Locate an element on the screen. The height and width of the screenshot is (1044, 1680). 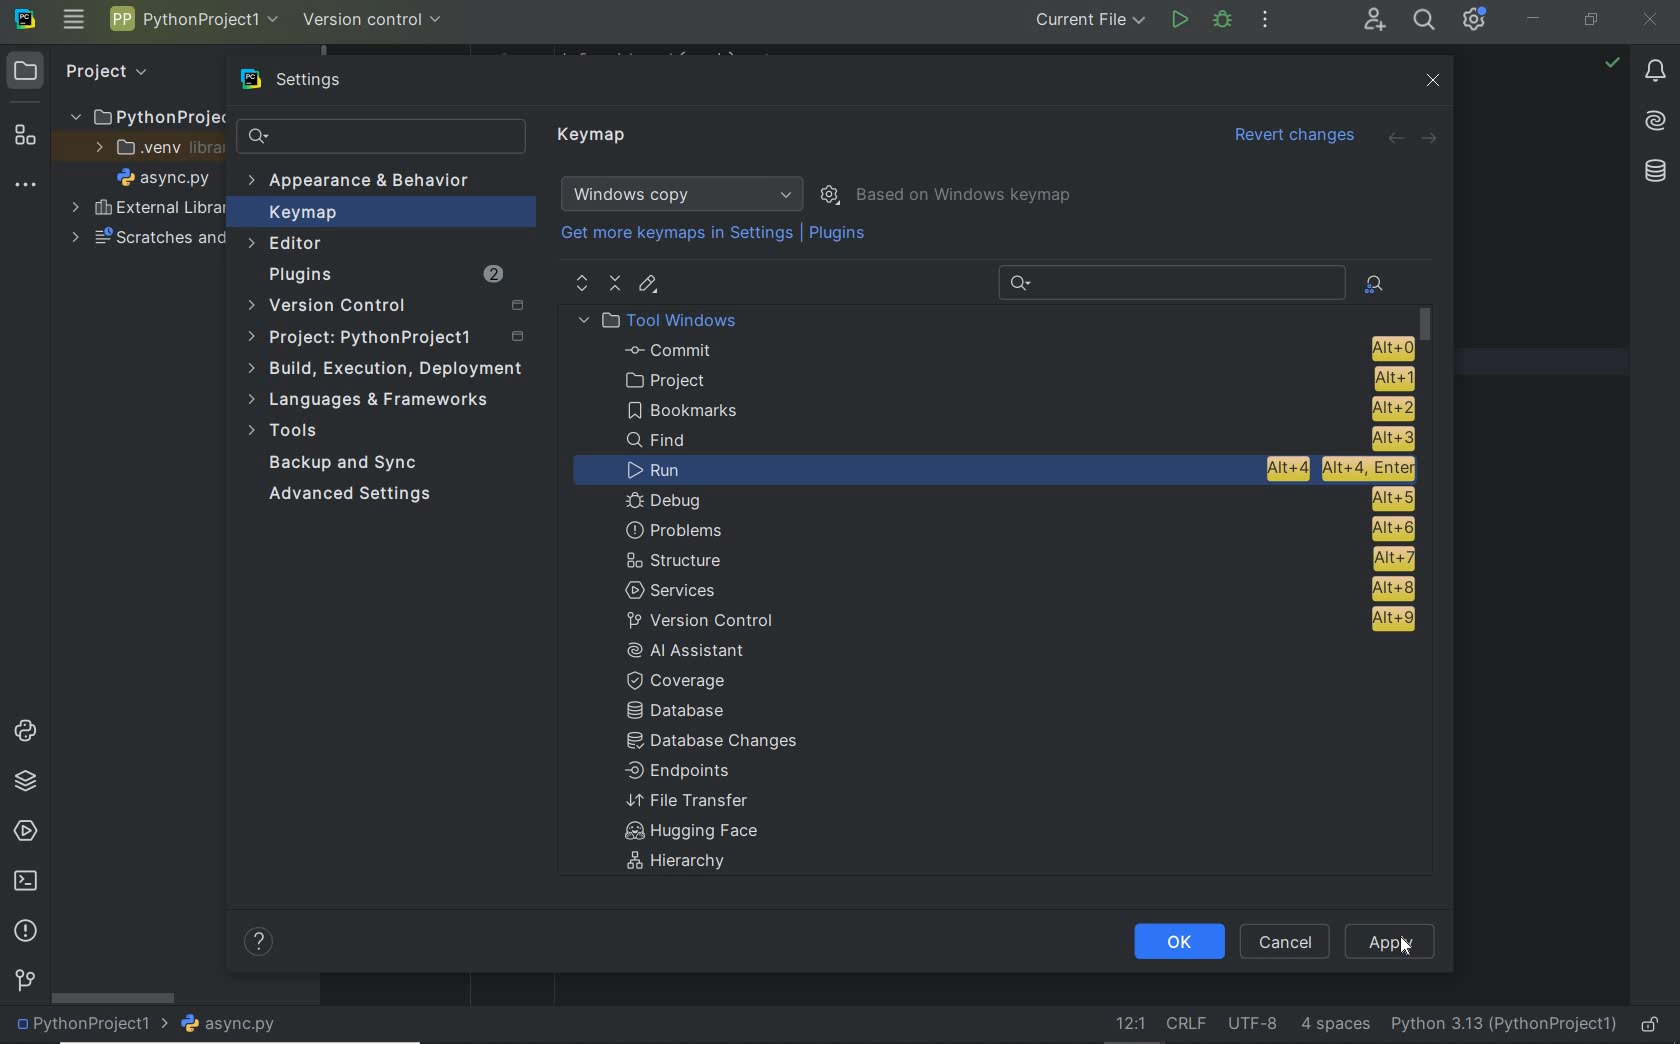
IDE and Project Settings is located at coordinates (1475, 20).